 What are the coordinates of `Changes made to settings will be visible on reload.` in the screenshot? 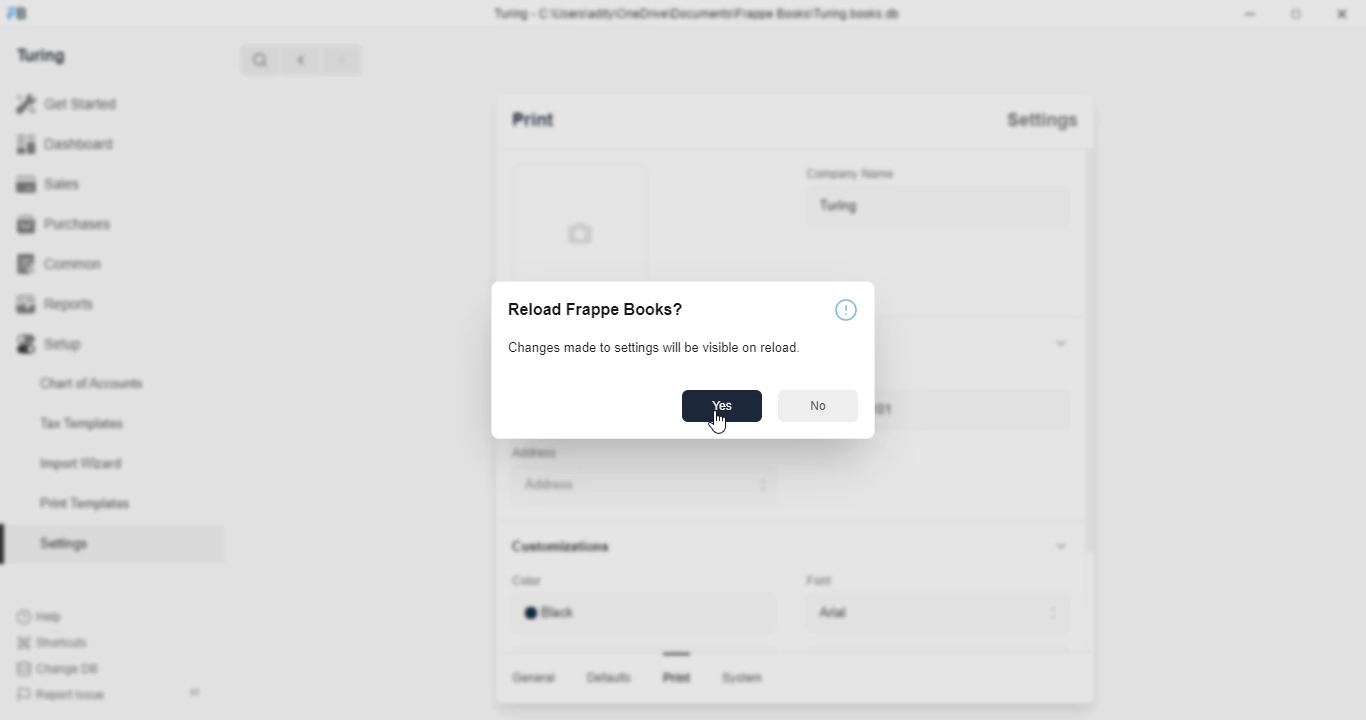 It's located at (653, 348).